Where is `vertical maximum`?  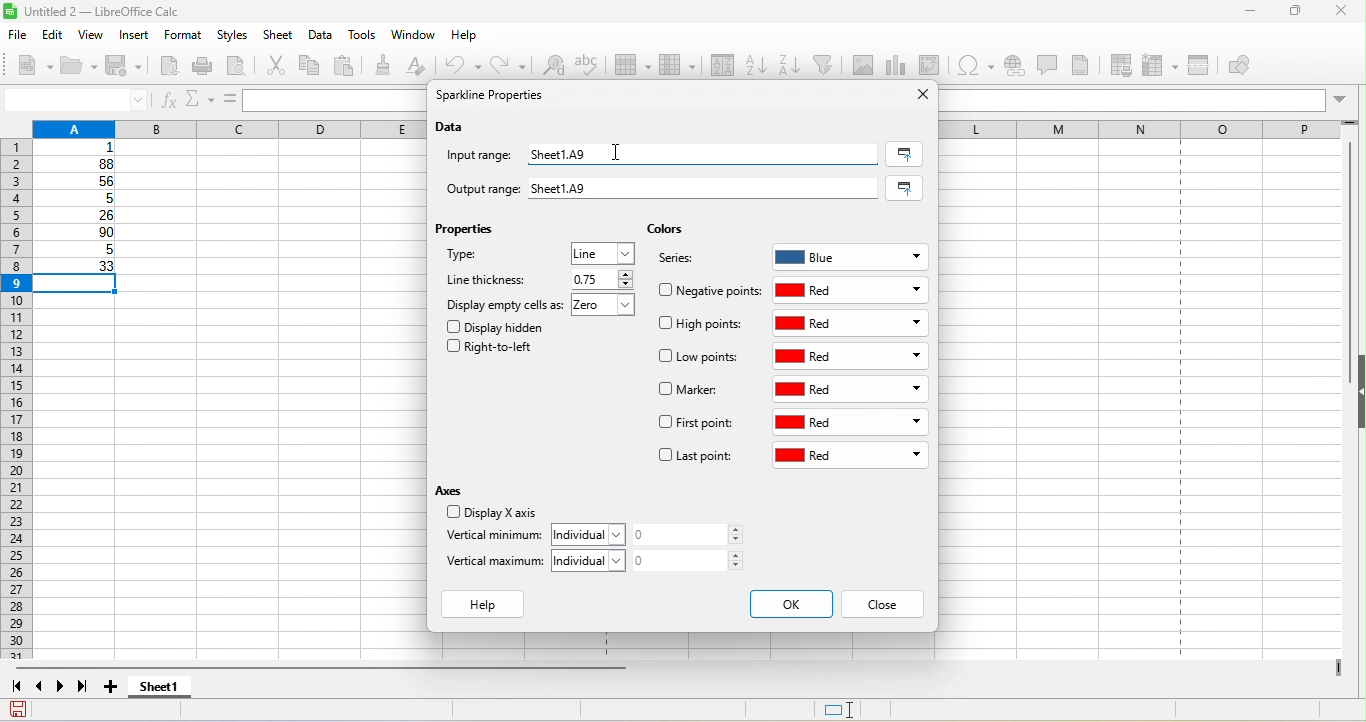 vertical maximum is located at coordinates (496, 565).